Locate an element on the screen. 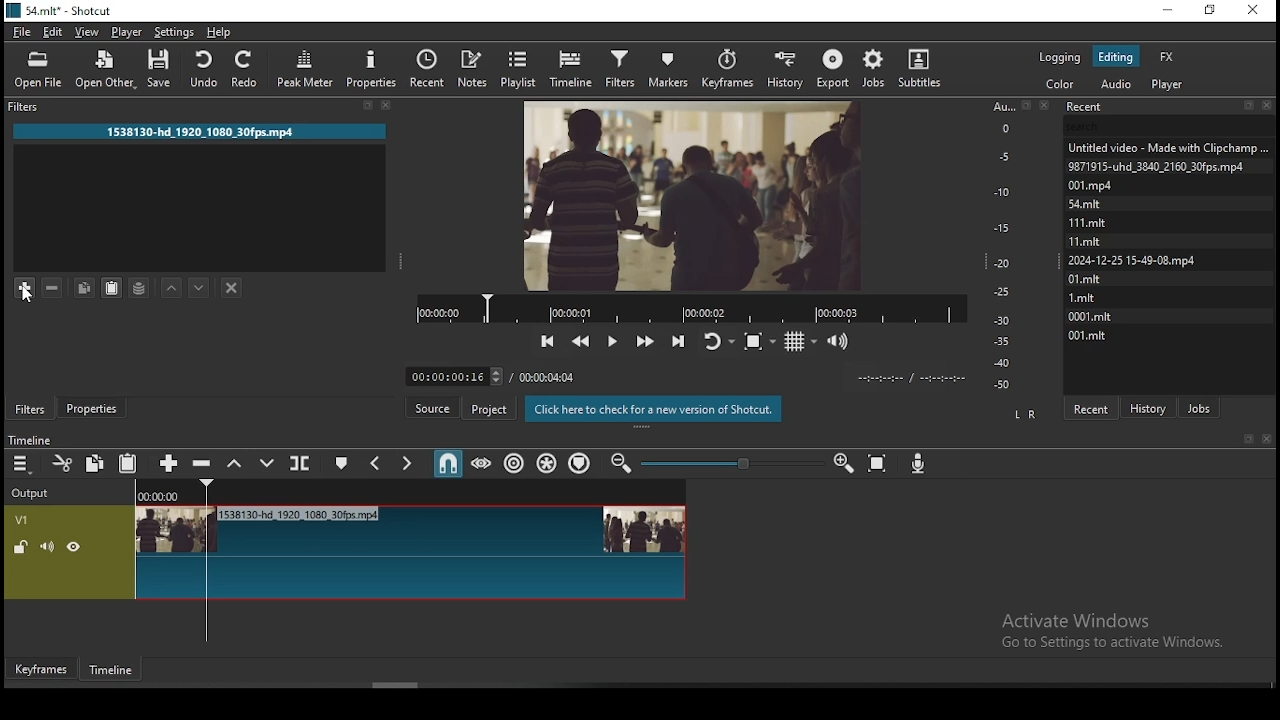  edit is located at coordinates (53, 31).